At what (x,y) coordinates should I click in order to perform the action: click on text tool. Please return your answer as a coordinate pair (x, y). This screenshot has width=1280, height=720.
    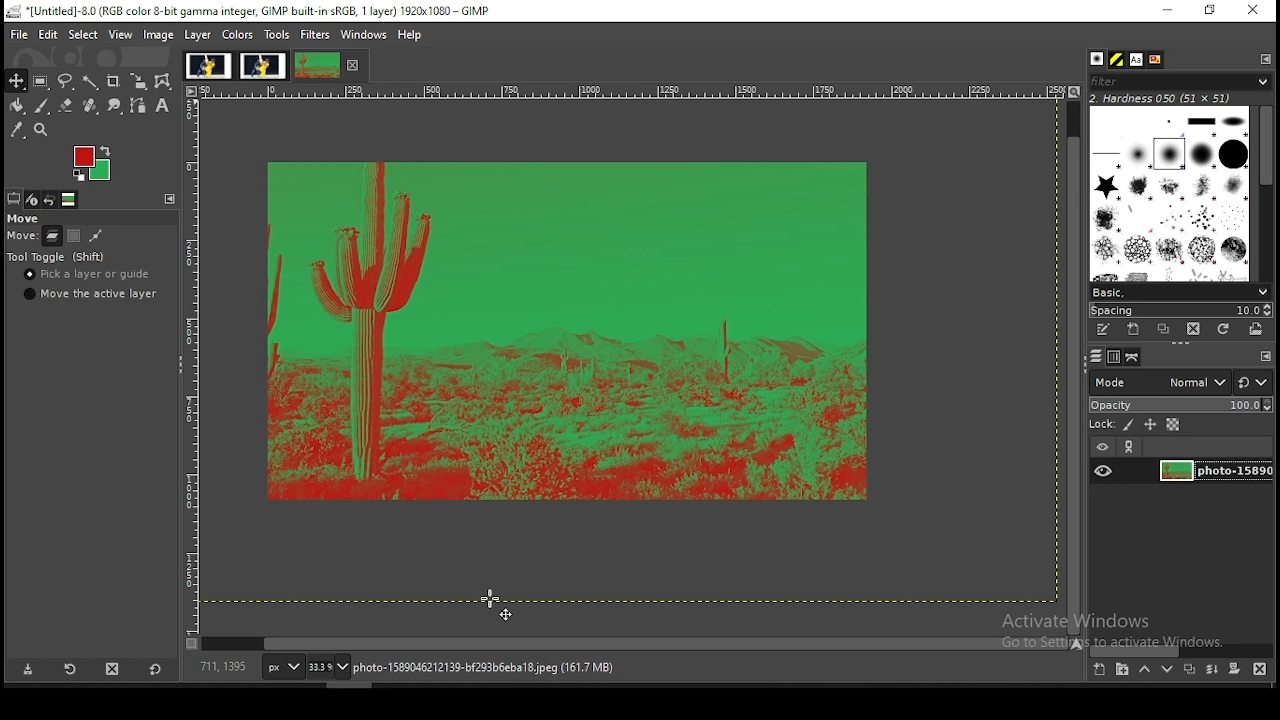
    Looking at the image, I should click on (164, 106).